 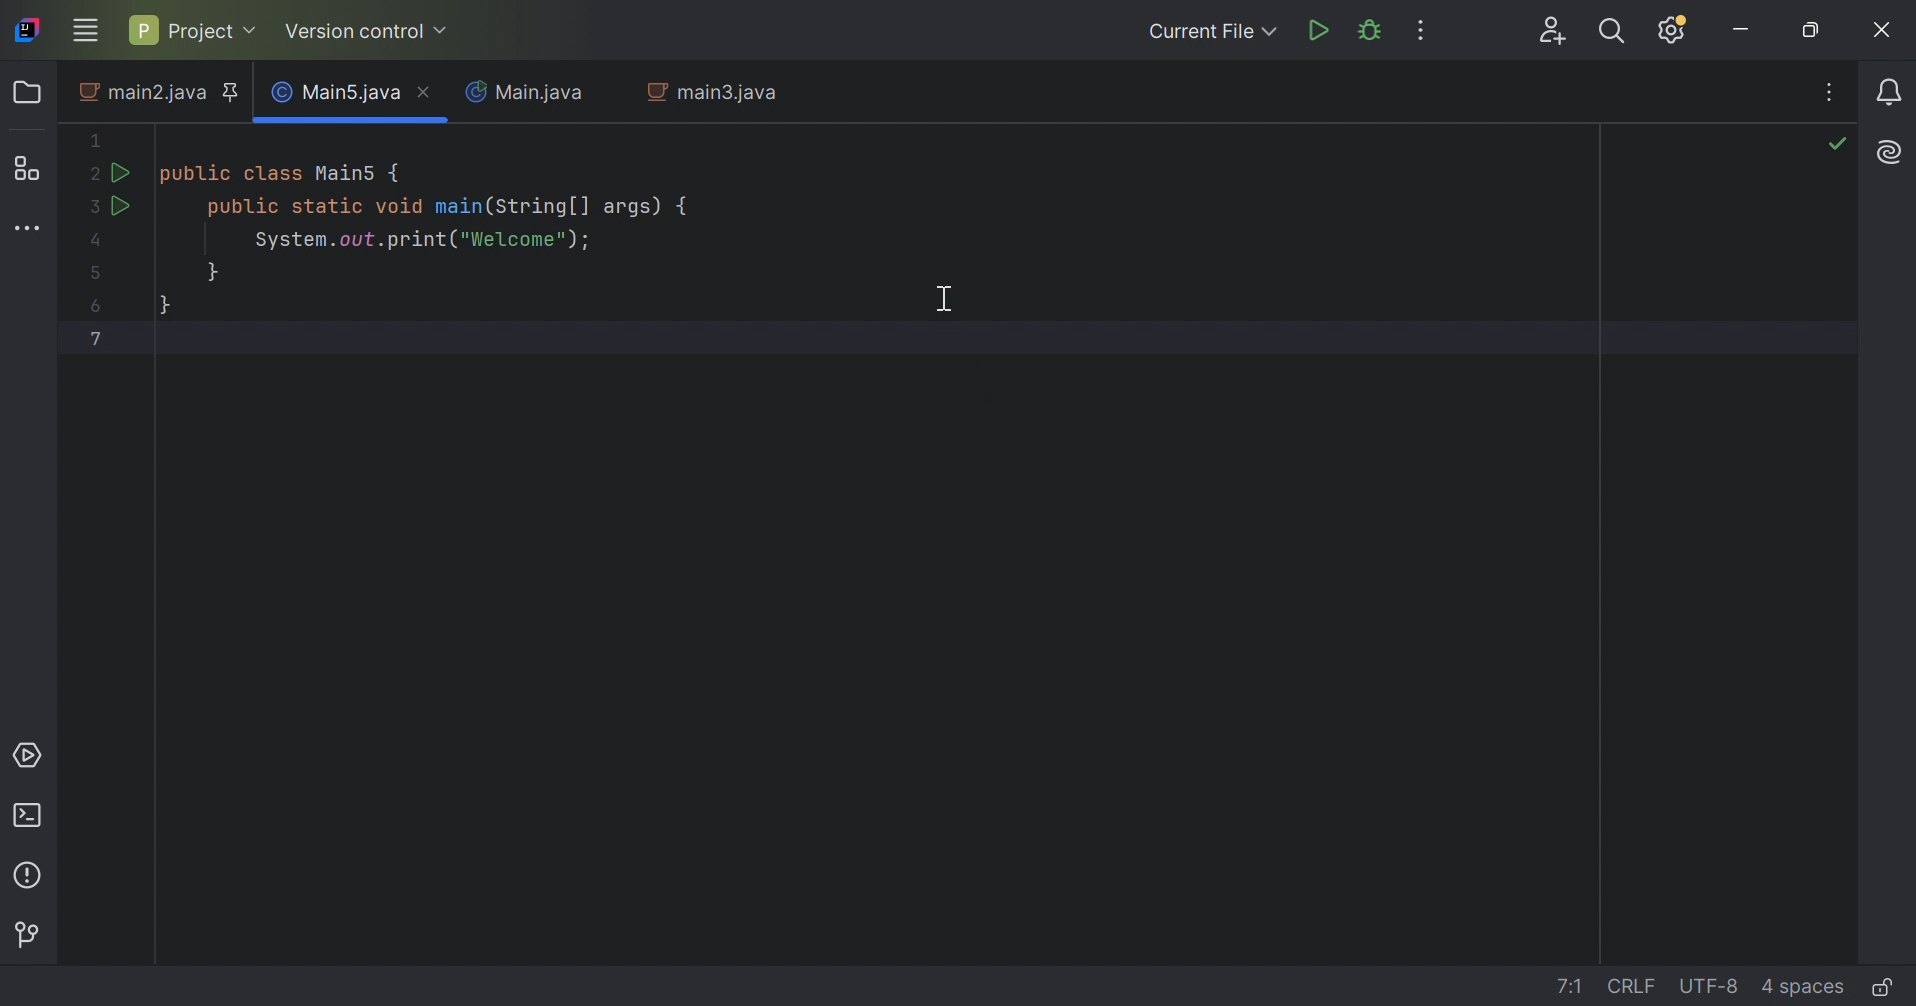 I want to click on Minimize, so click(x=1740, y=29).